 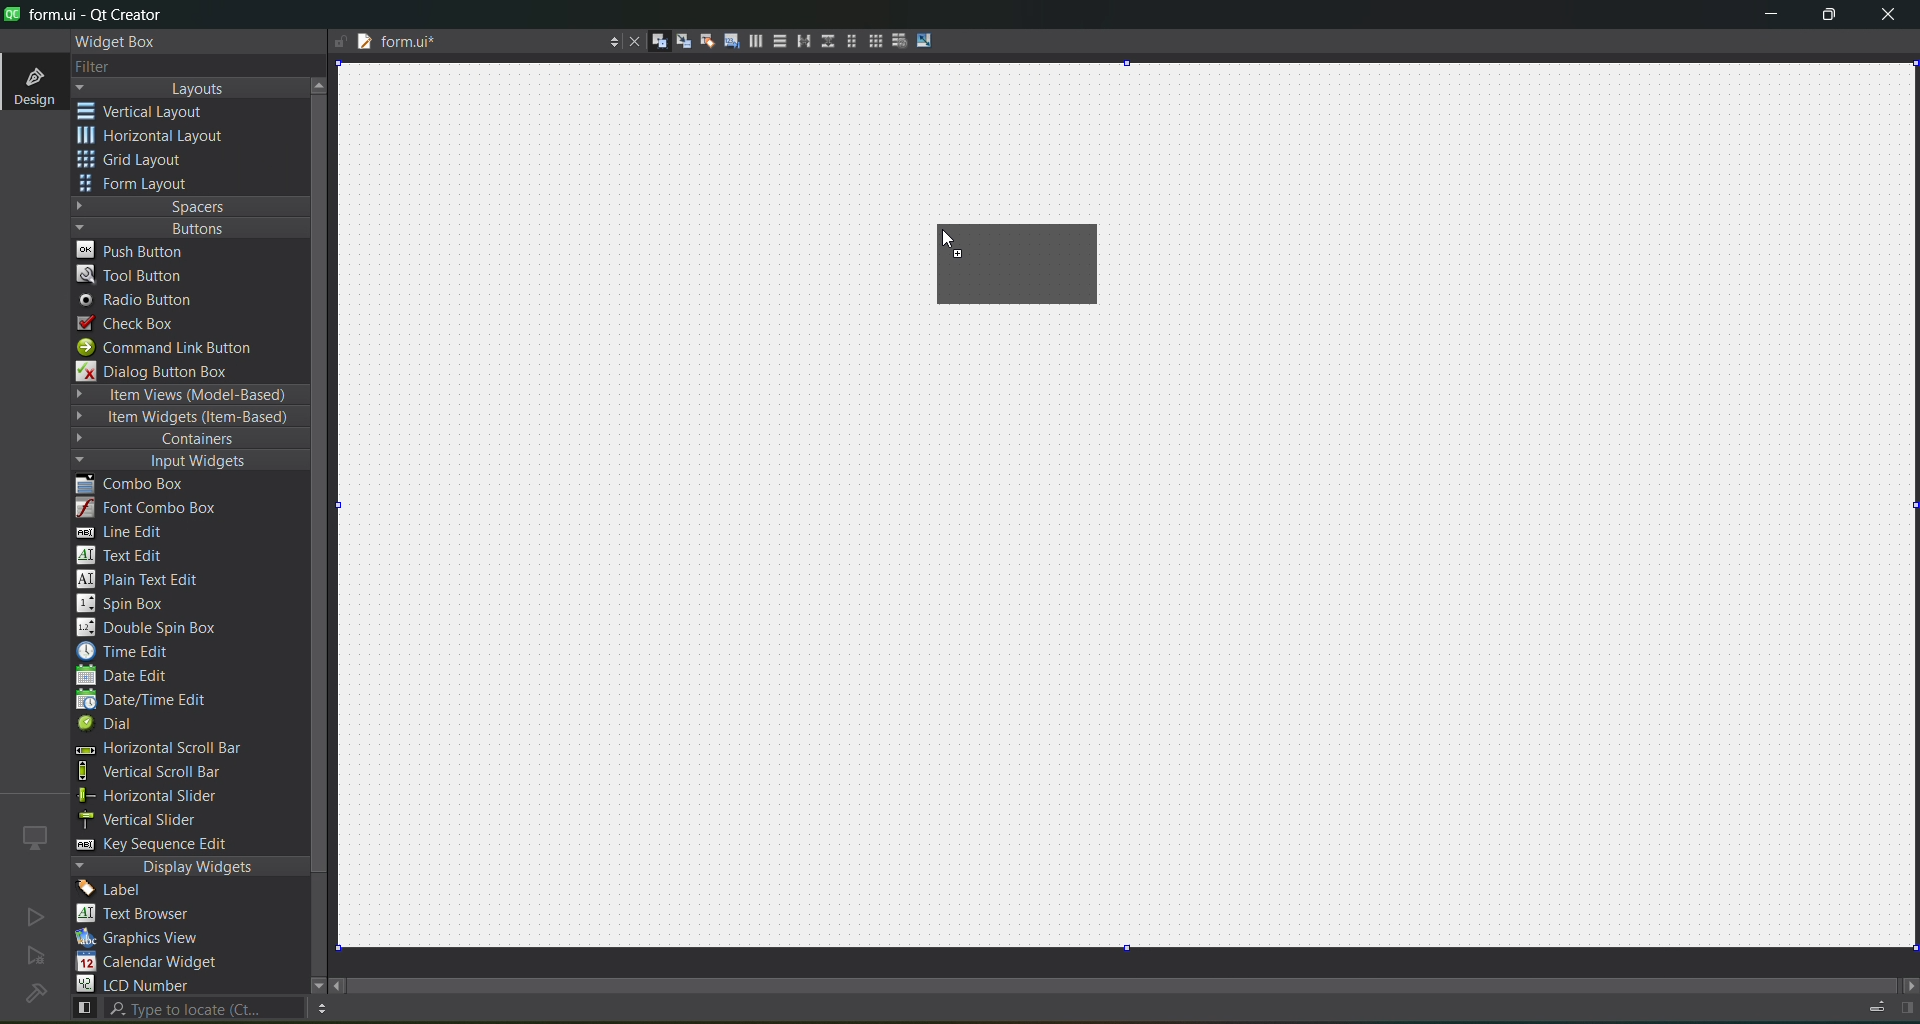 I want to click on move down, so click(x=308, y=983).